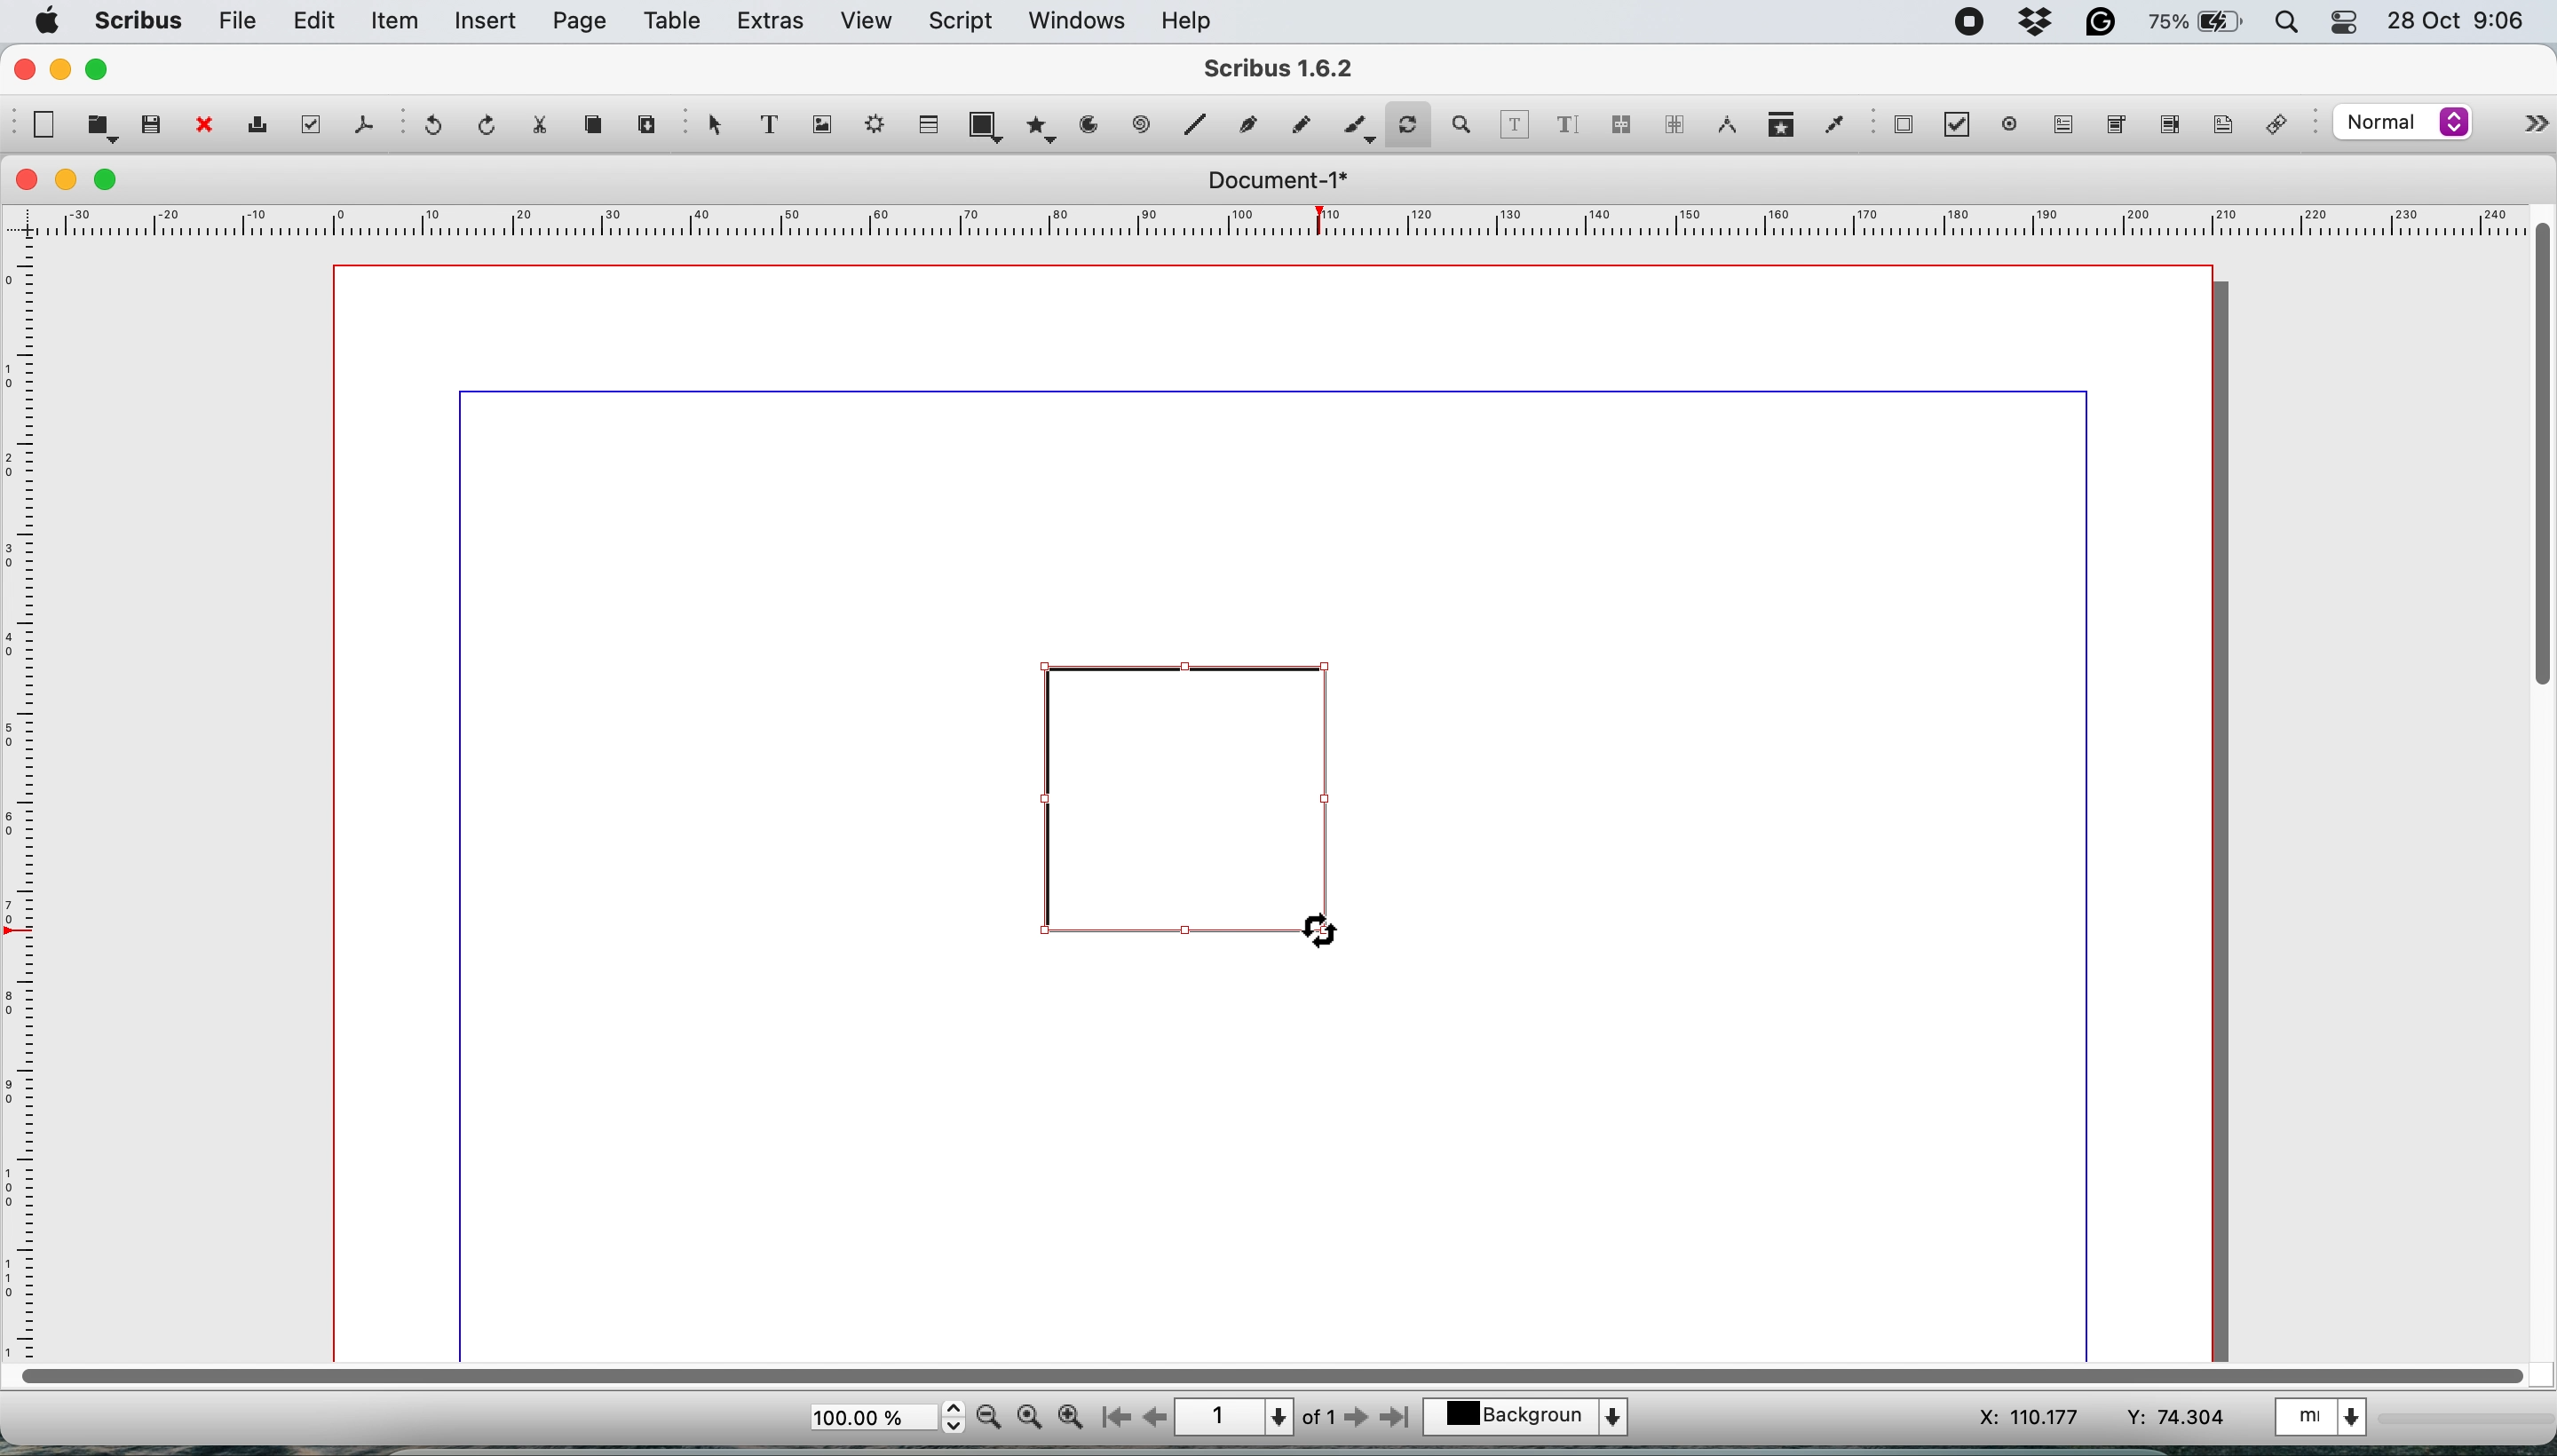 Image resolution: width=2557 pixels, height=1456 pixels. What do you see at coordinates (2067, 1414) in the screenshot?
I see `xy coordinates` at bounding box center [2067, 1414].